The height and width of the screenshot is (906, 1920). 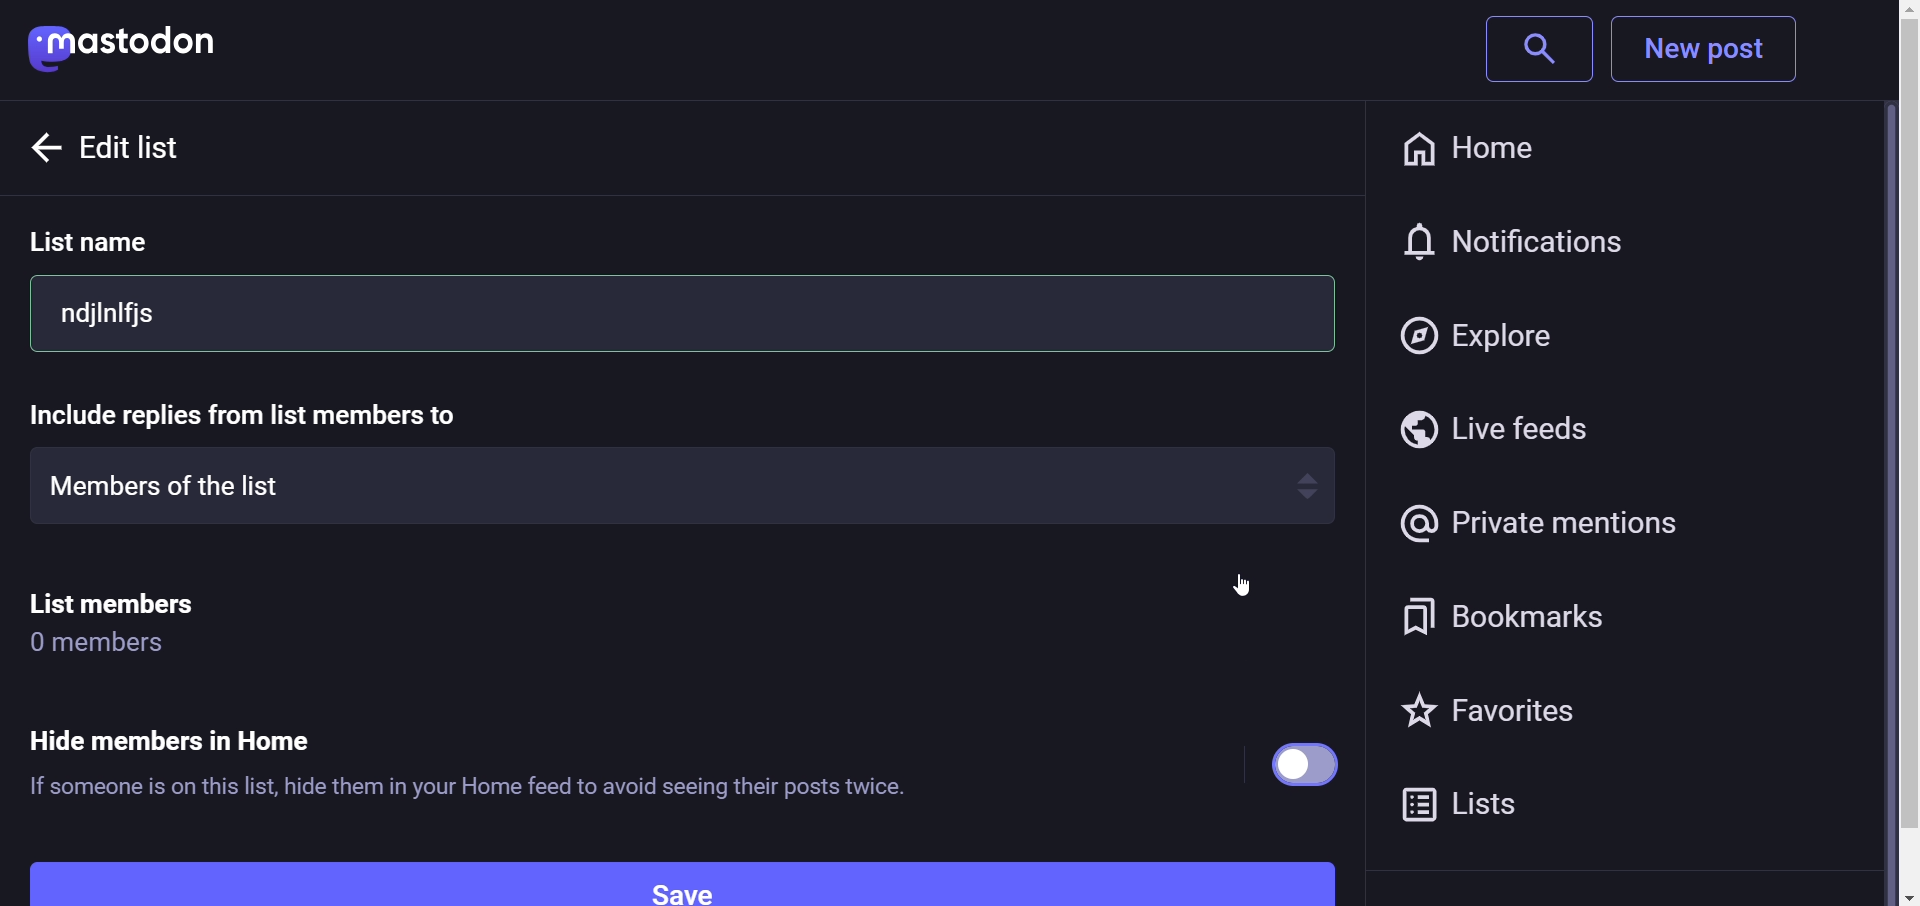 I want to click on home, so click(x=1486, y=148).